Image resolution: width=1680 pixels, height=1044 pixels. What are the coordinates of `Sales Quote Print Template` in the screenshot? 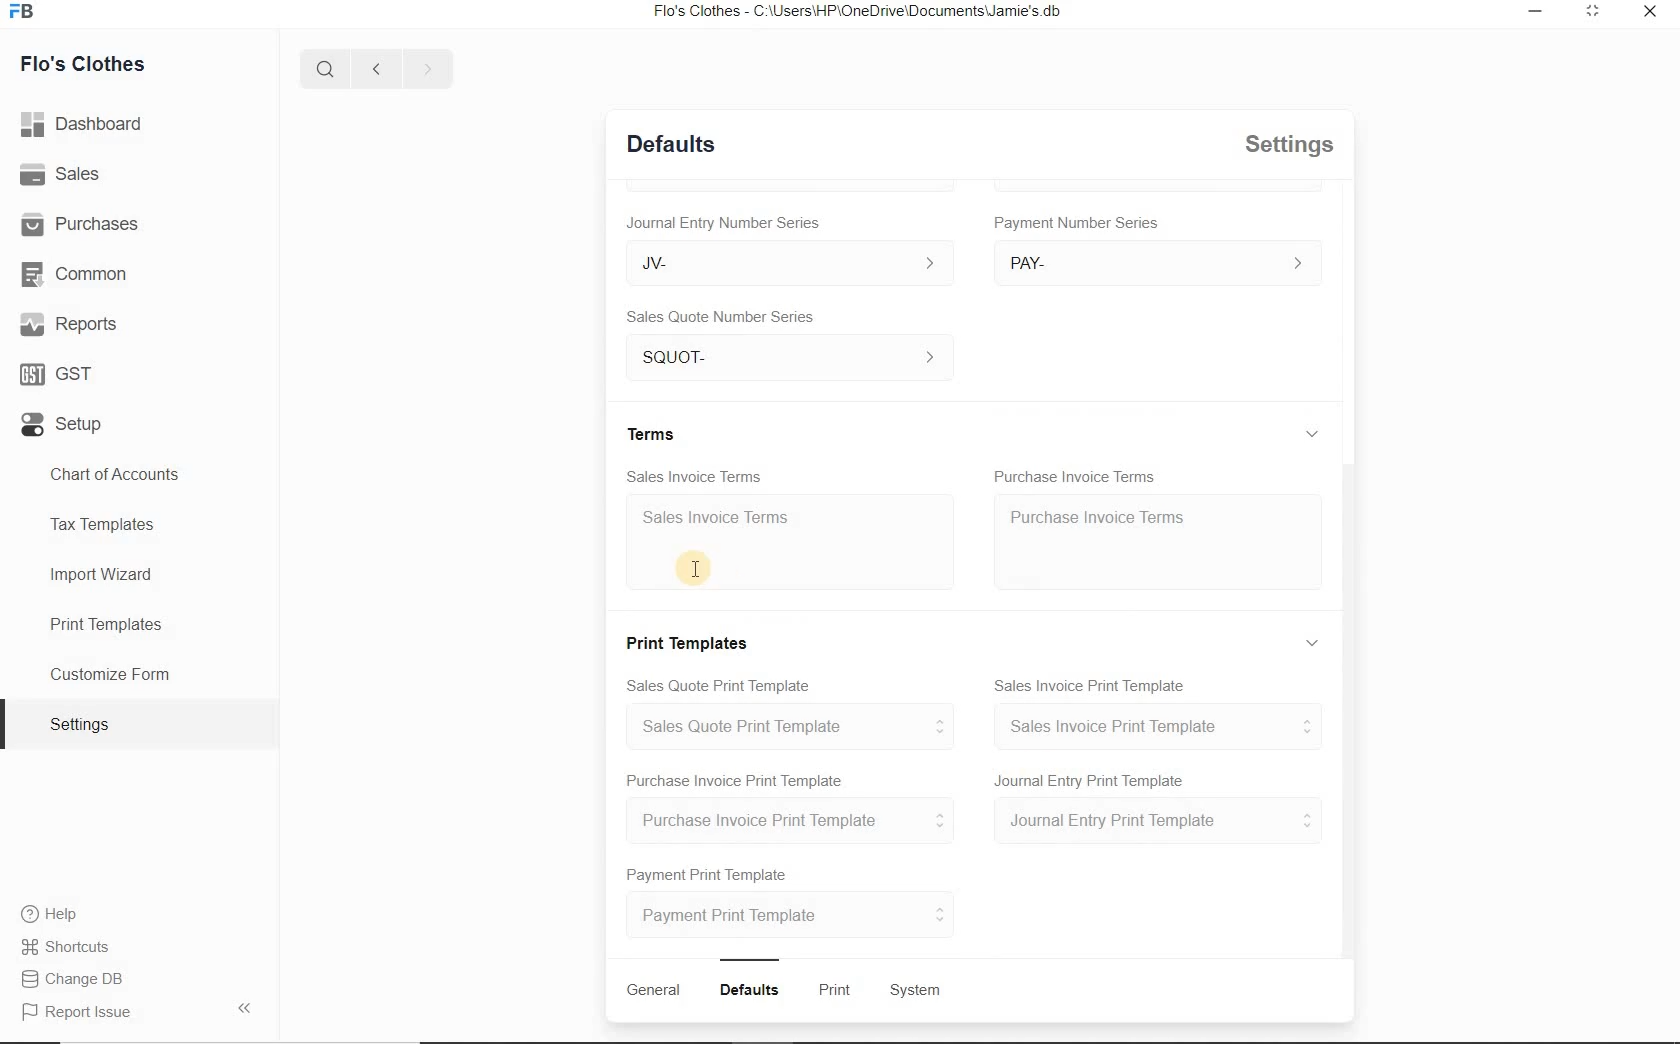 It's located at (785, 726).